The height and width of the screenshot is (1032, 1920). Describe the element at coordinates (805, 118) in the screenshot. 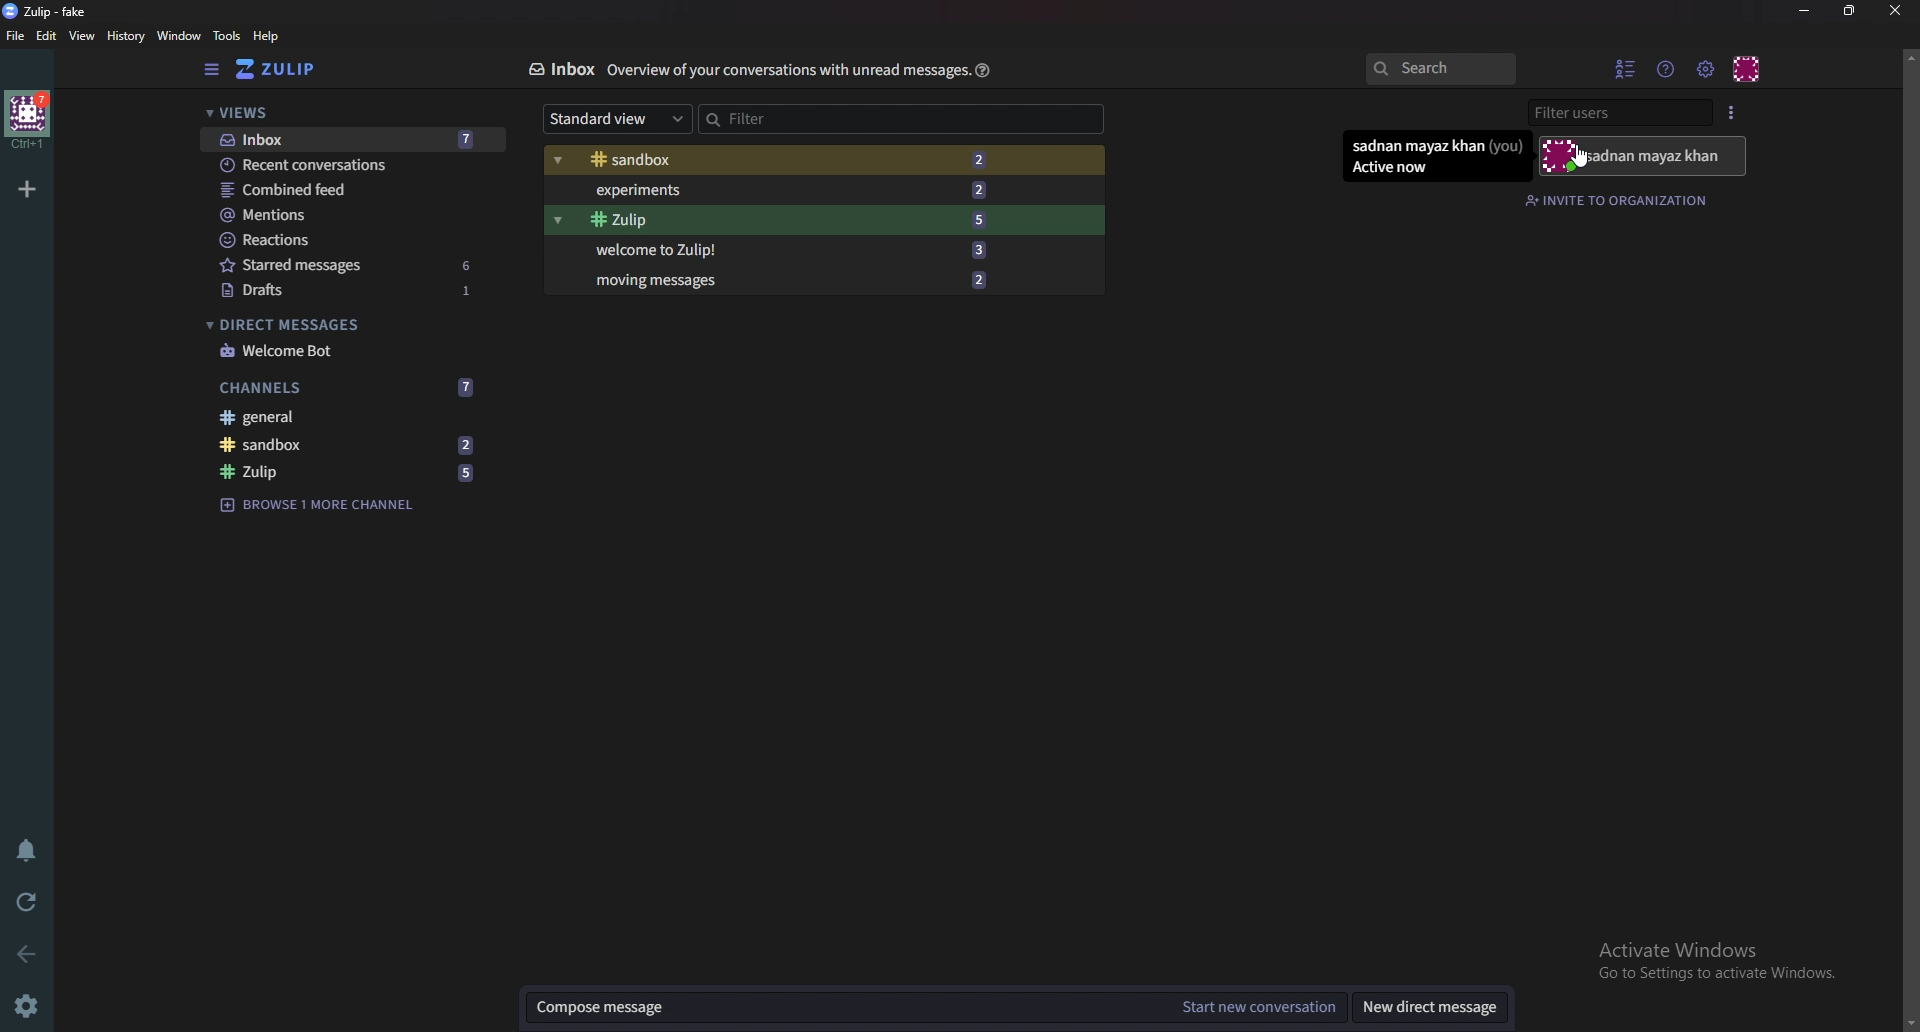

I see `Filter` at that location.